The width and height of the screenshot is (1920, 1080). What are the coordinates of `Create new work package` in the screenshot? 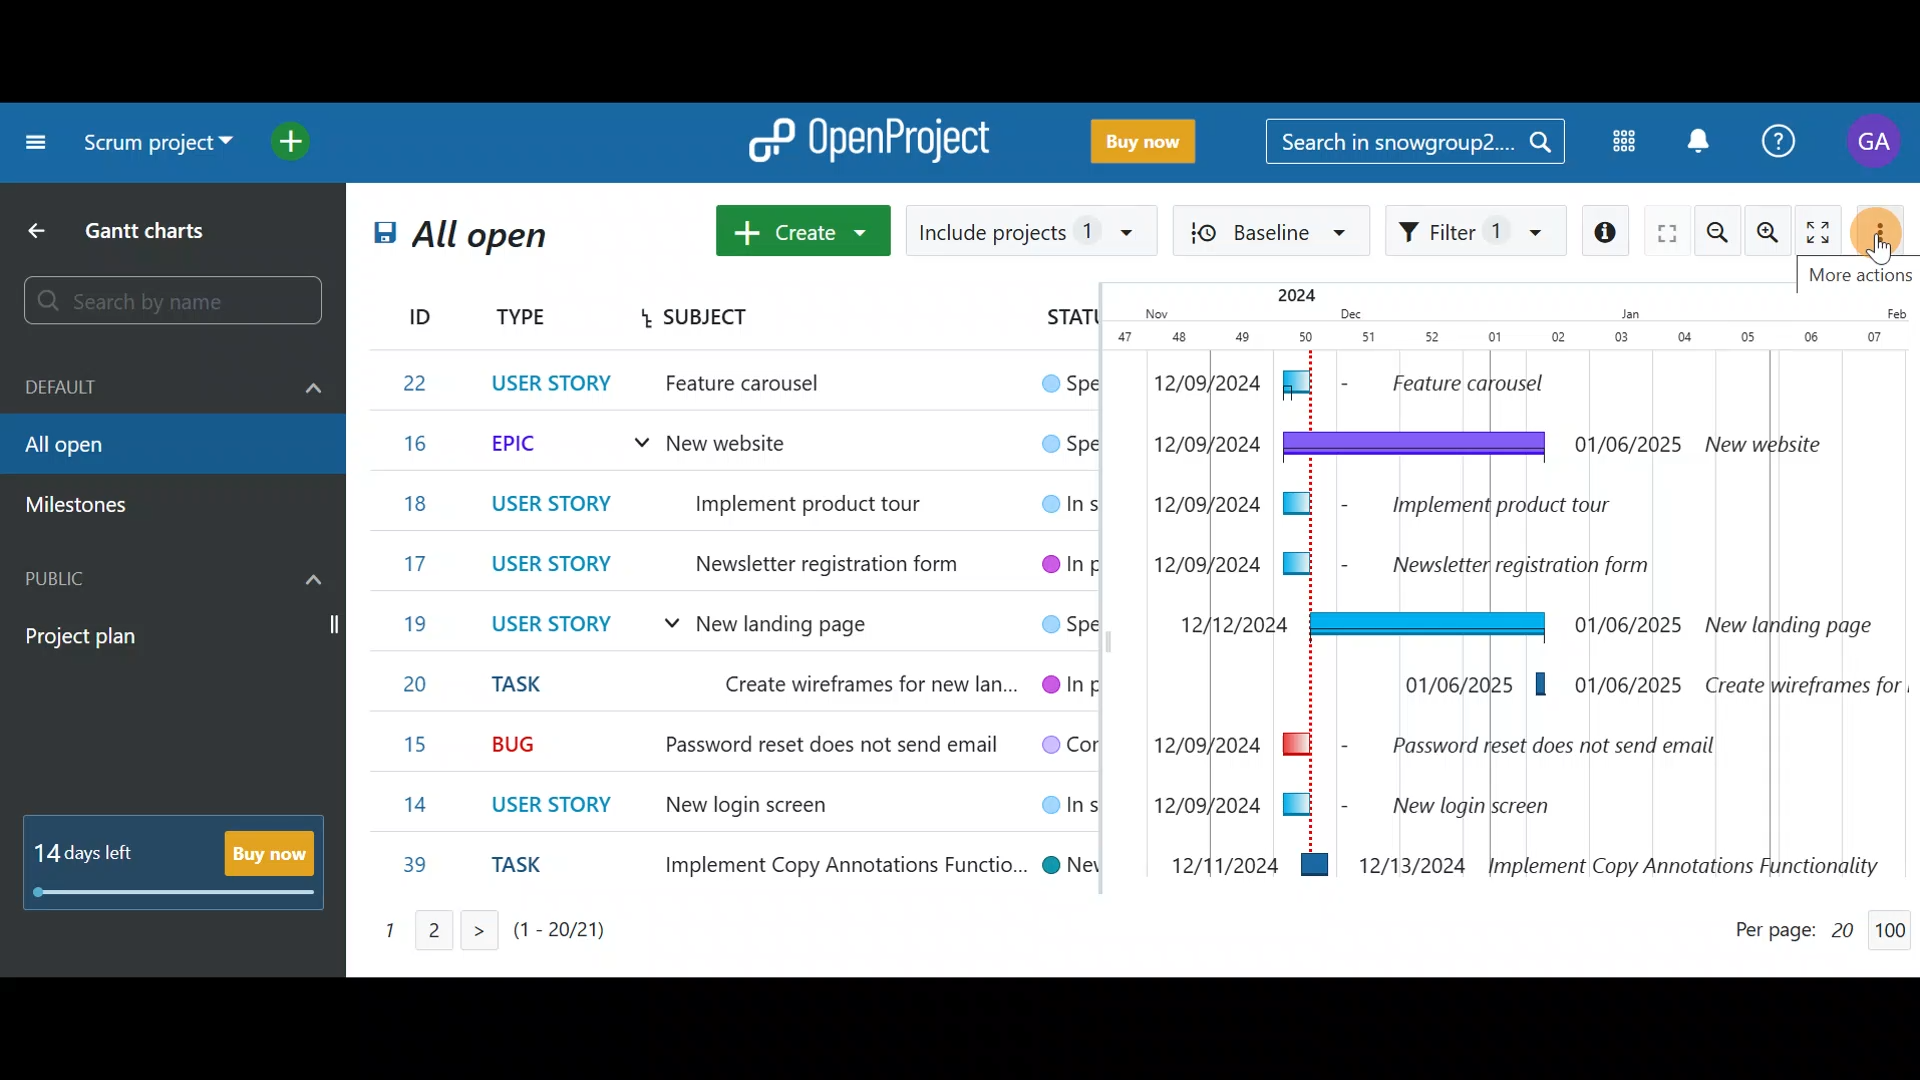 It's located at (804, 228).